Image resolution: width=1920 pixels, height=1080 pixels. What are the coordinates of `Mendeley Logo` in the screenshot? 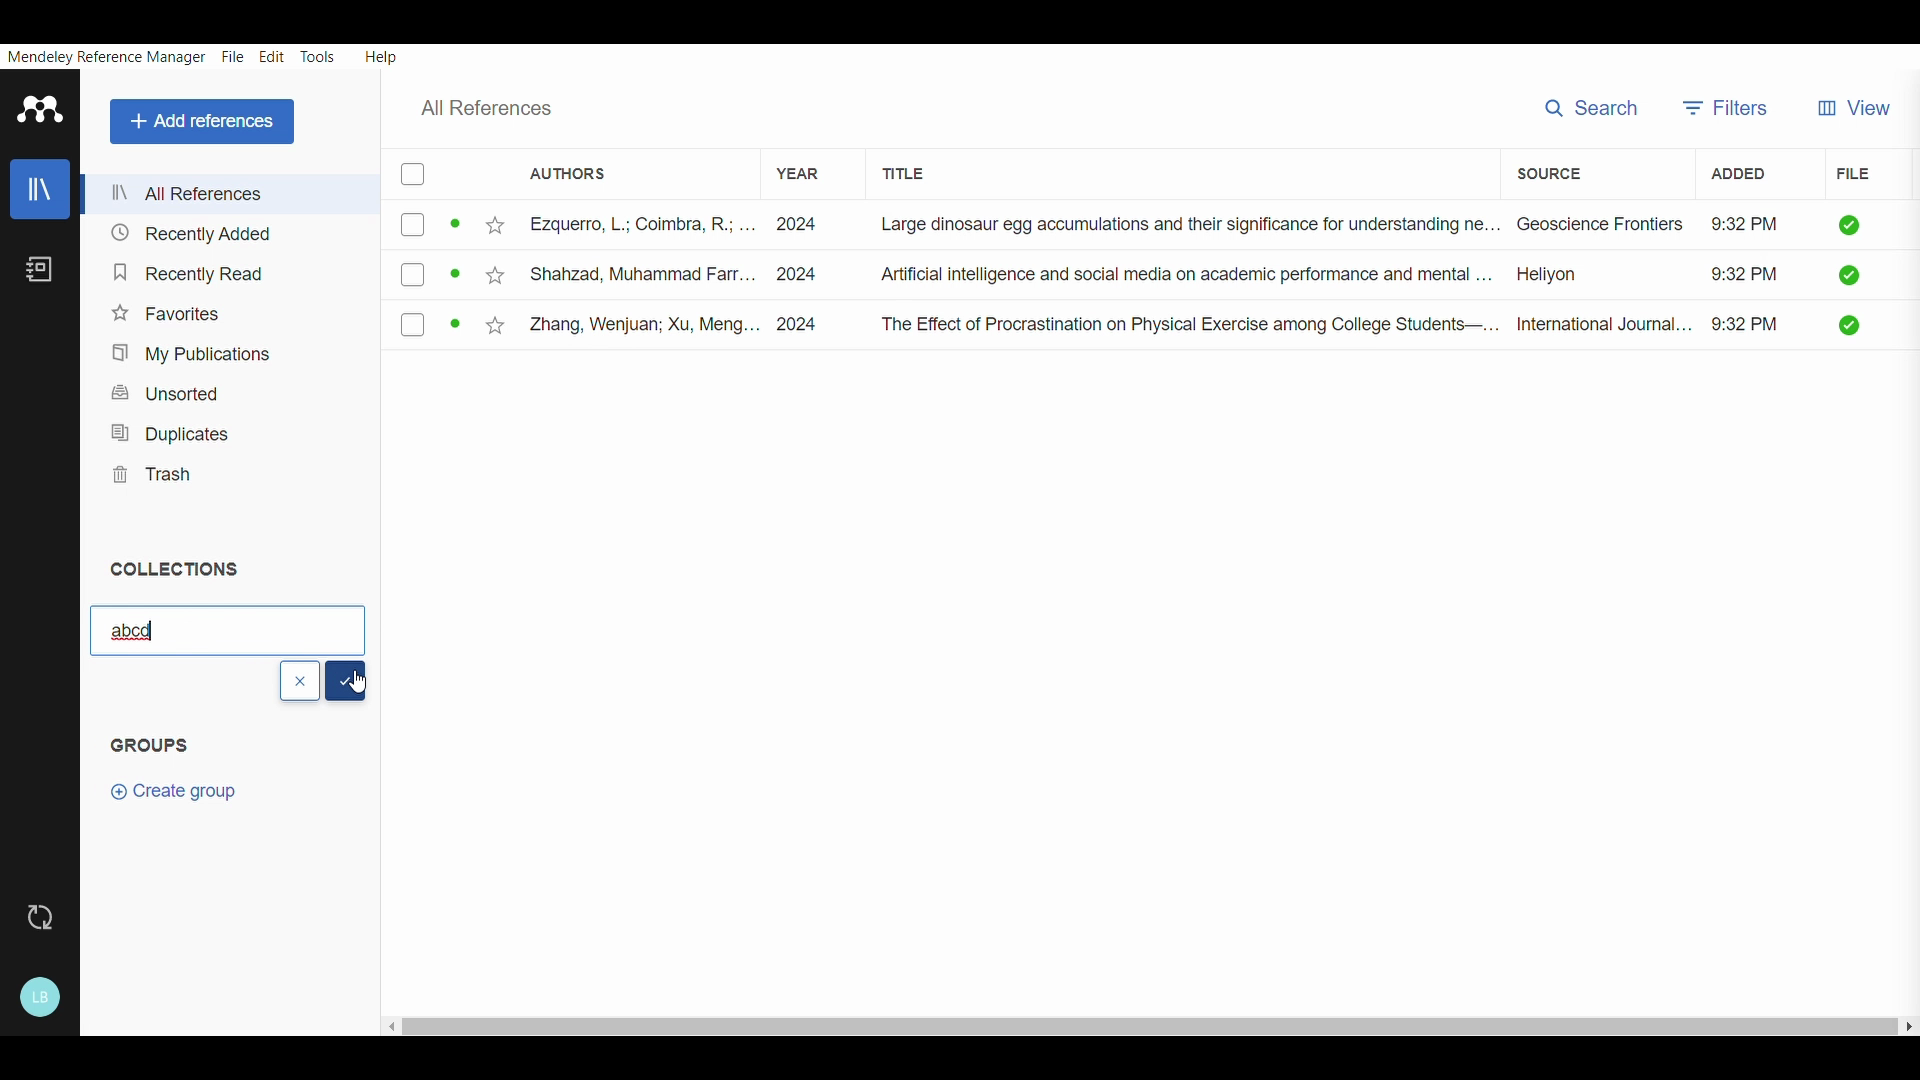 It's located at (41, 108).